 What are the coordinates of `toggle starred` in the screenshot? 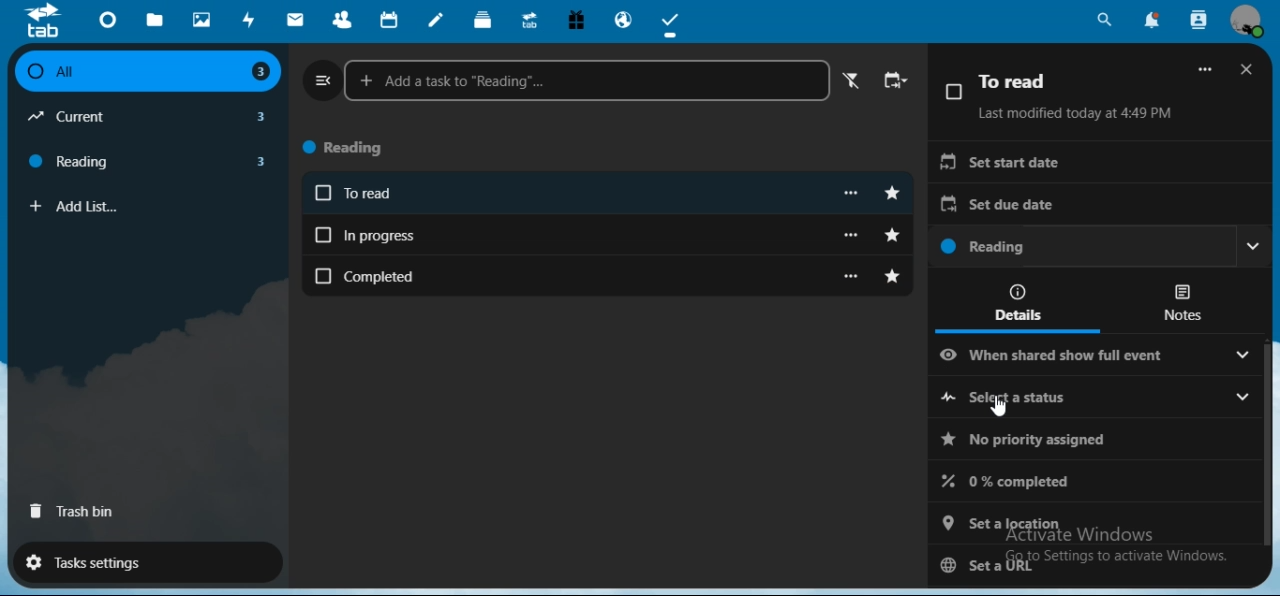 It's located at (894, 235).